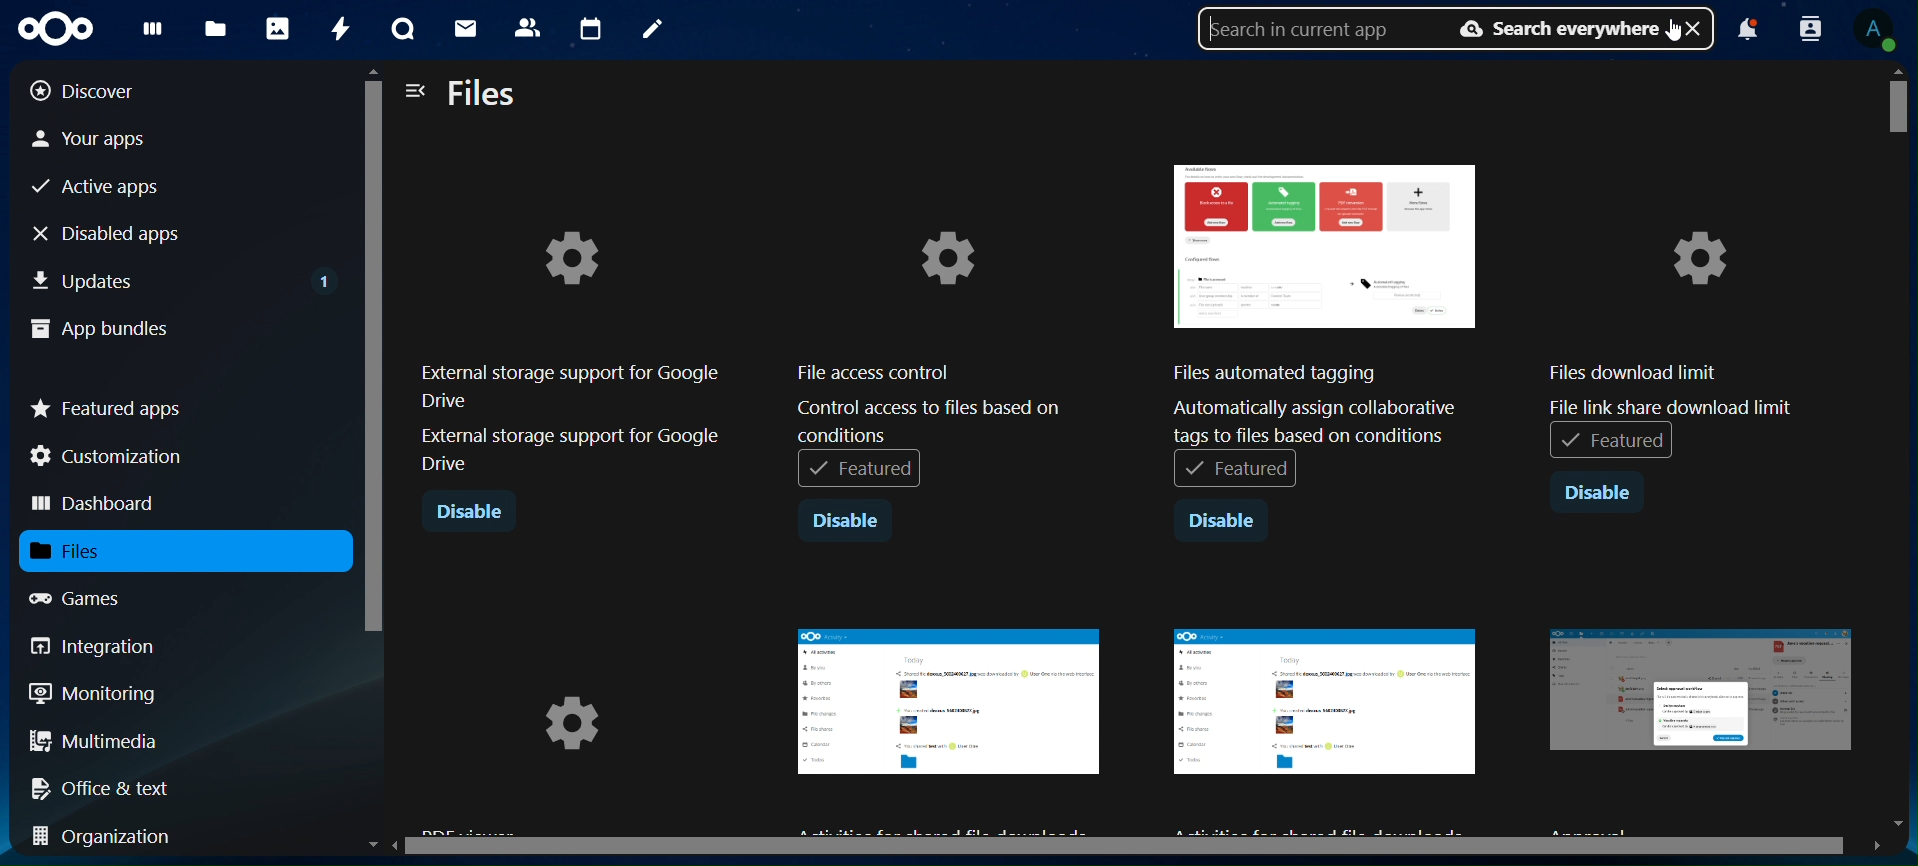 Image resolution: width=1918 pixels, height=866 pixels. What do you see at coordinates (111, 456) in the screenshot?
I see `customization` at bounding box center [111, 456].